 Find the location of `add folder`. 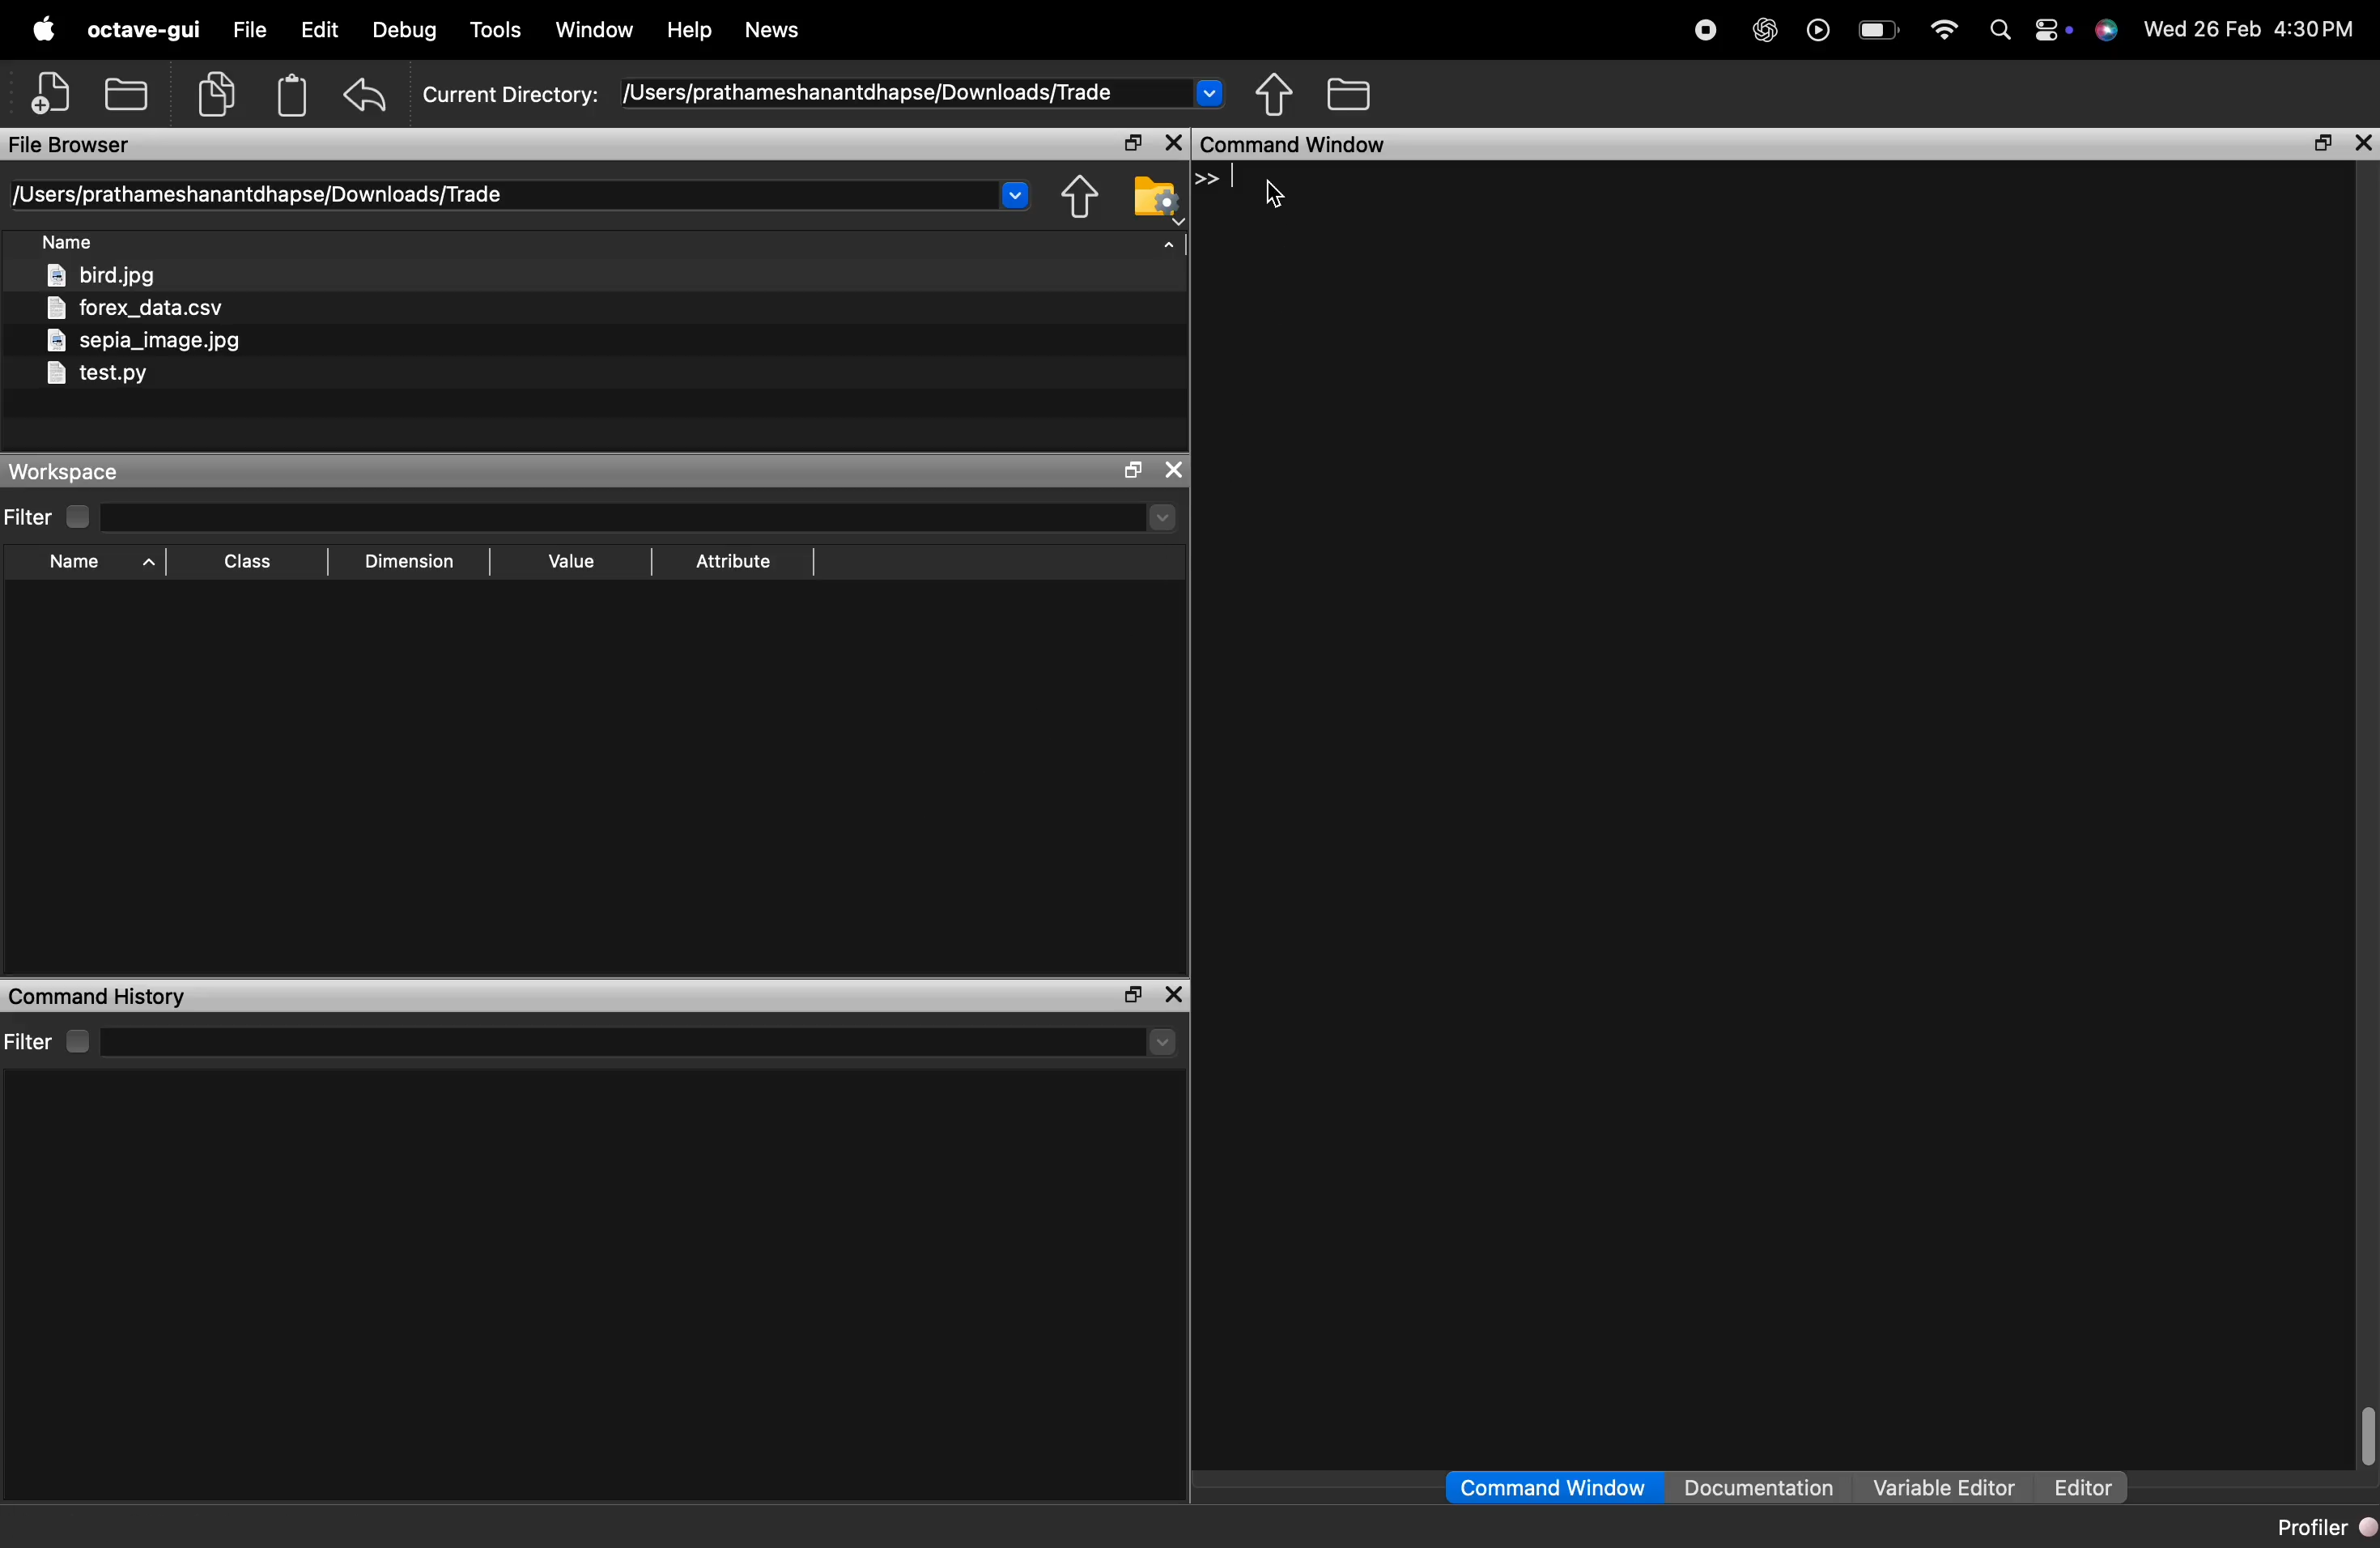

add folder is located at coordinates (125, 92).